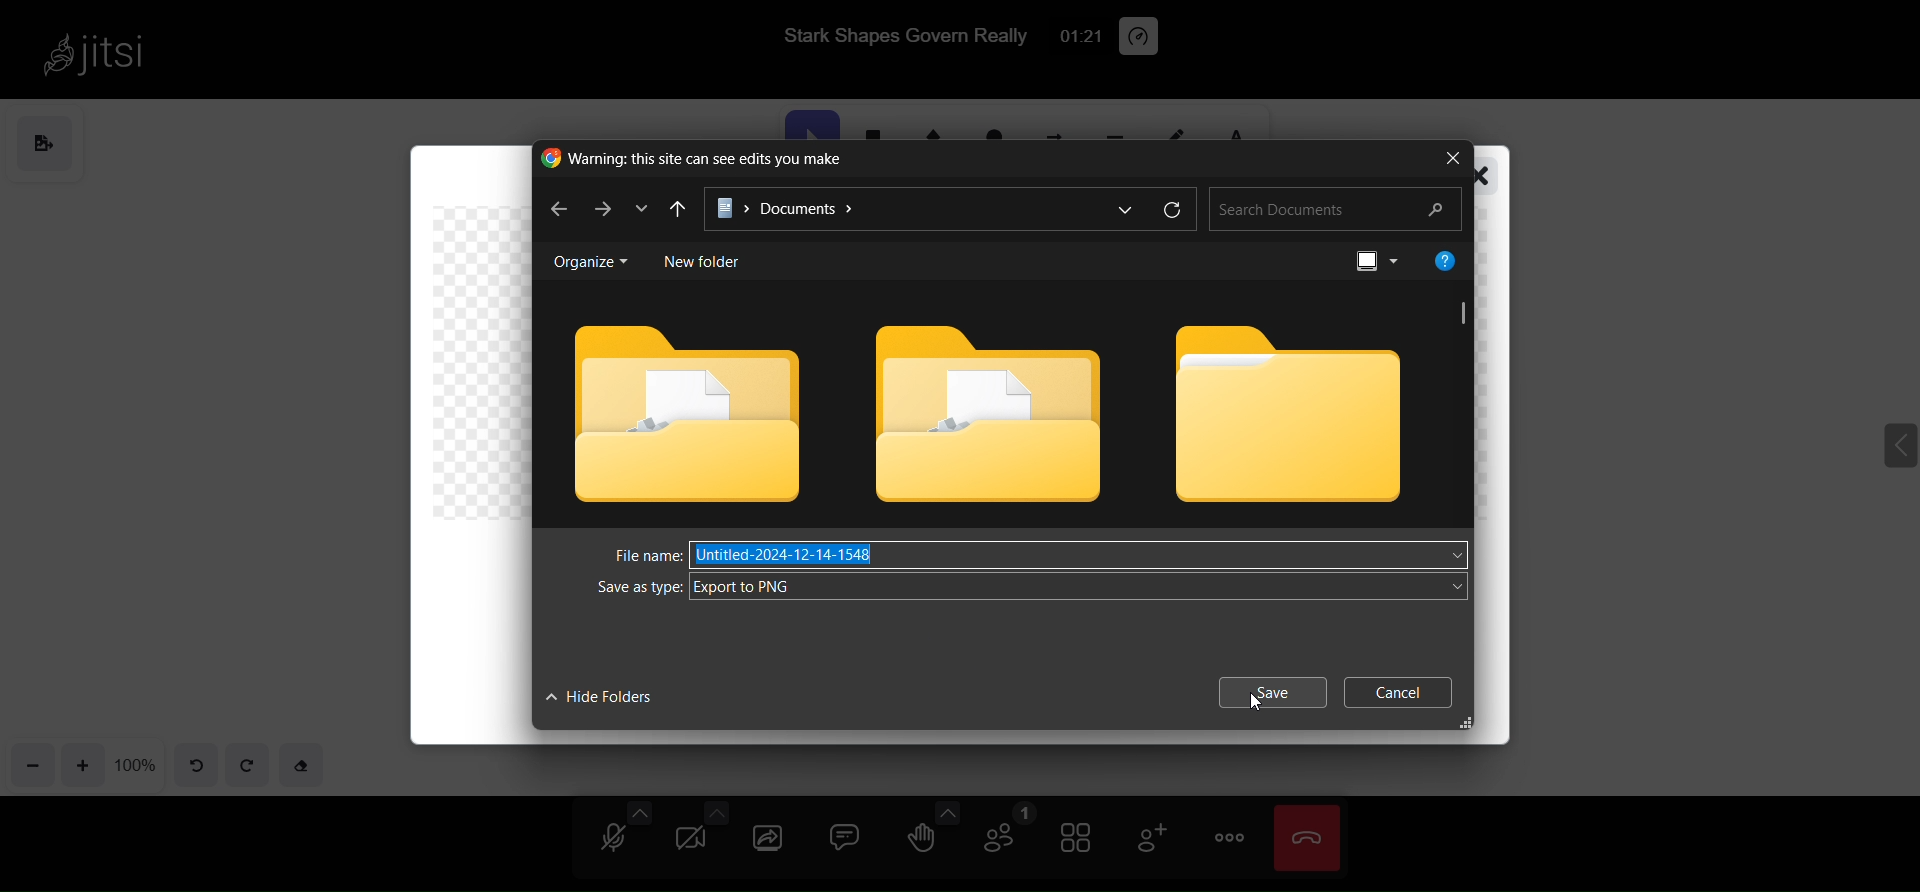 This screenshot has width=1920, height=892. I want to click on dropdown, so click(1460, 586).